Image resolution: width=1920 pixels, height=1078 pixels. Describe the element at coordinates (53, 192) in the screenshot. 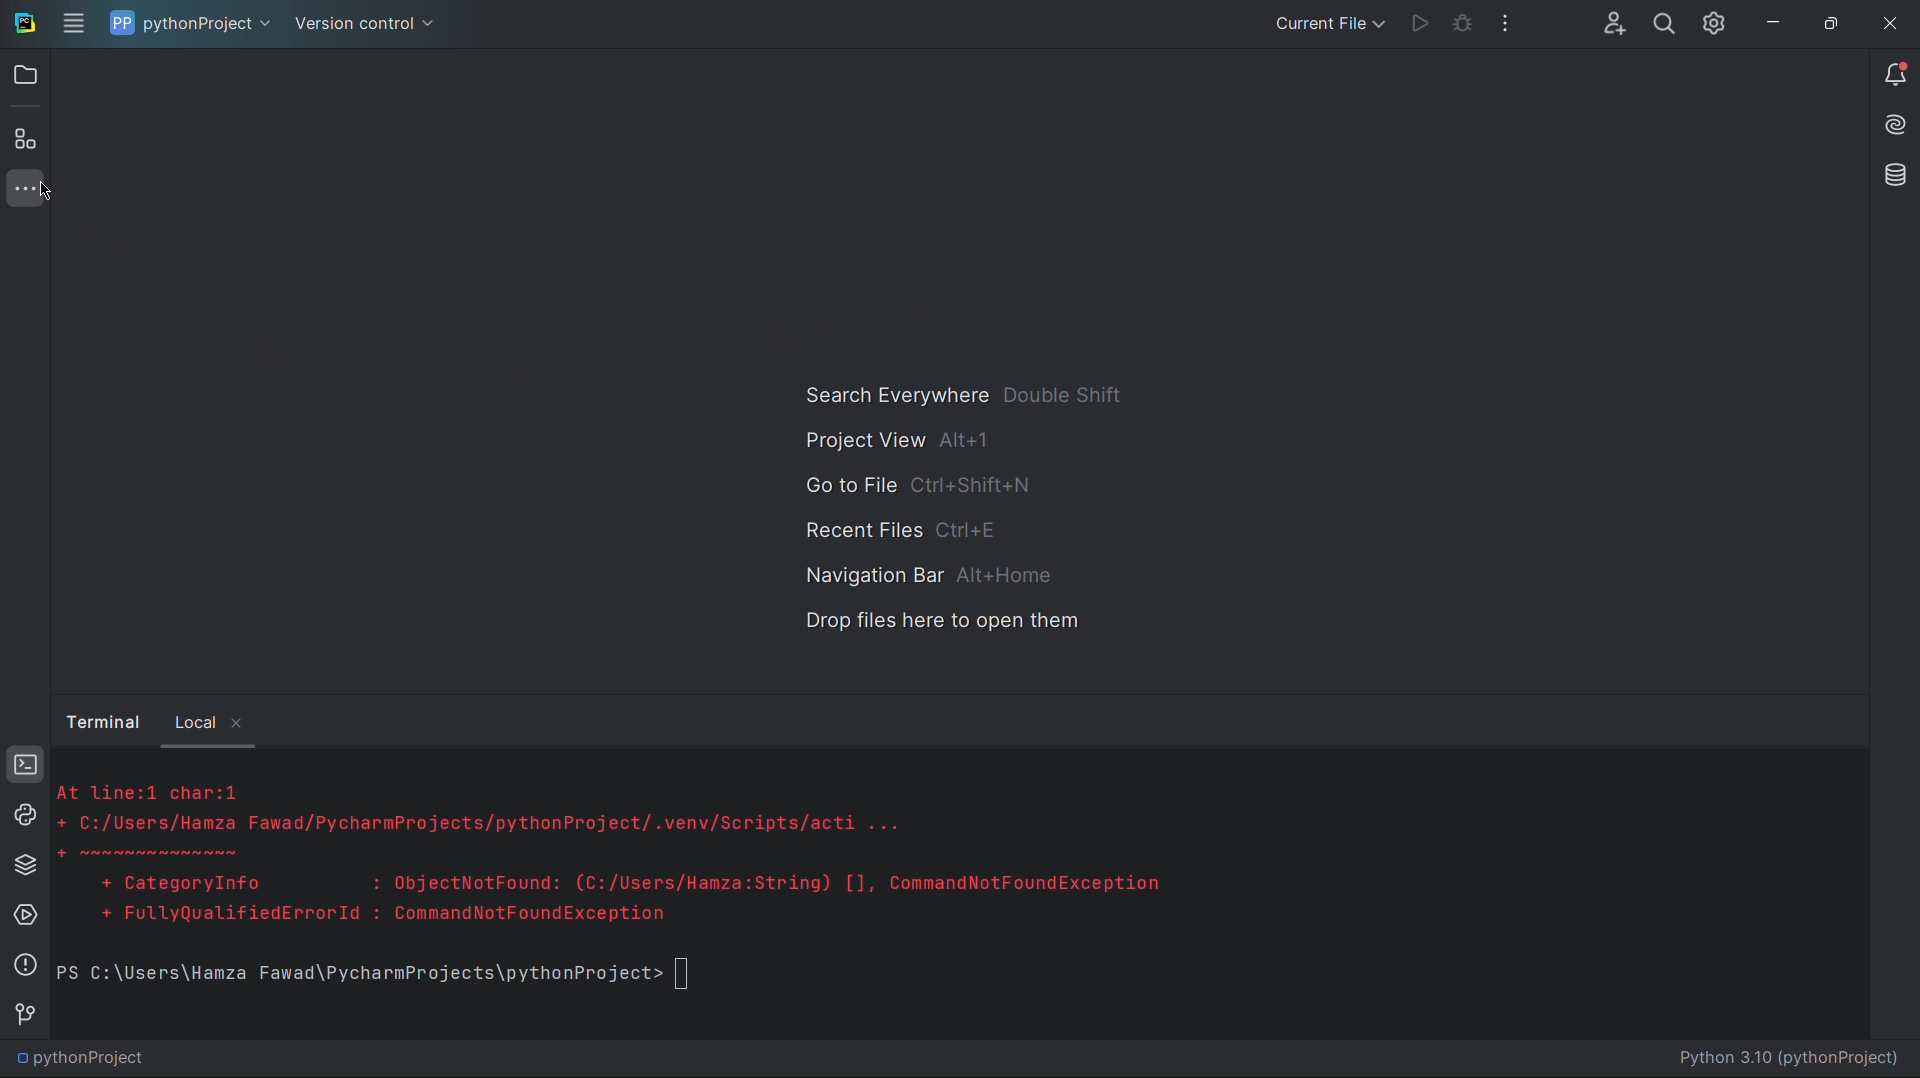

I see `Cursor ` at that location.